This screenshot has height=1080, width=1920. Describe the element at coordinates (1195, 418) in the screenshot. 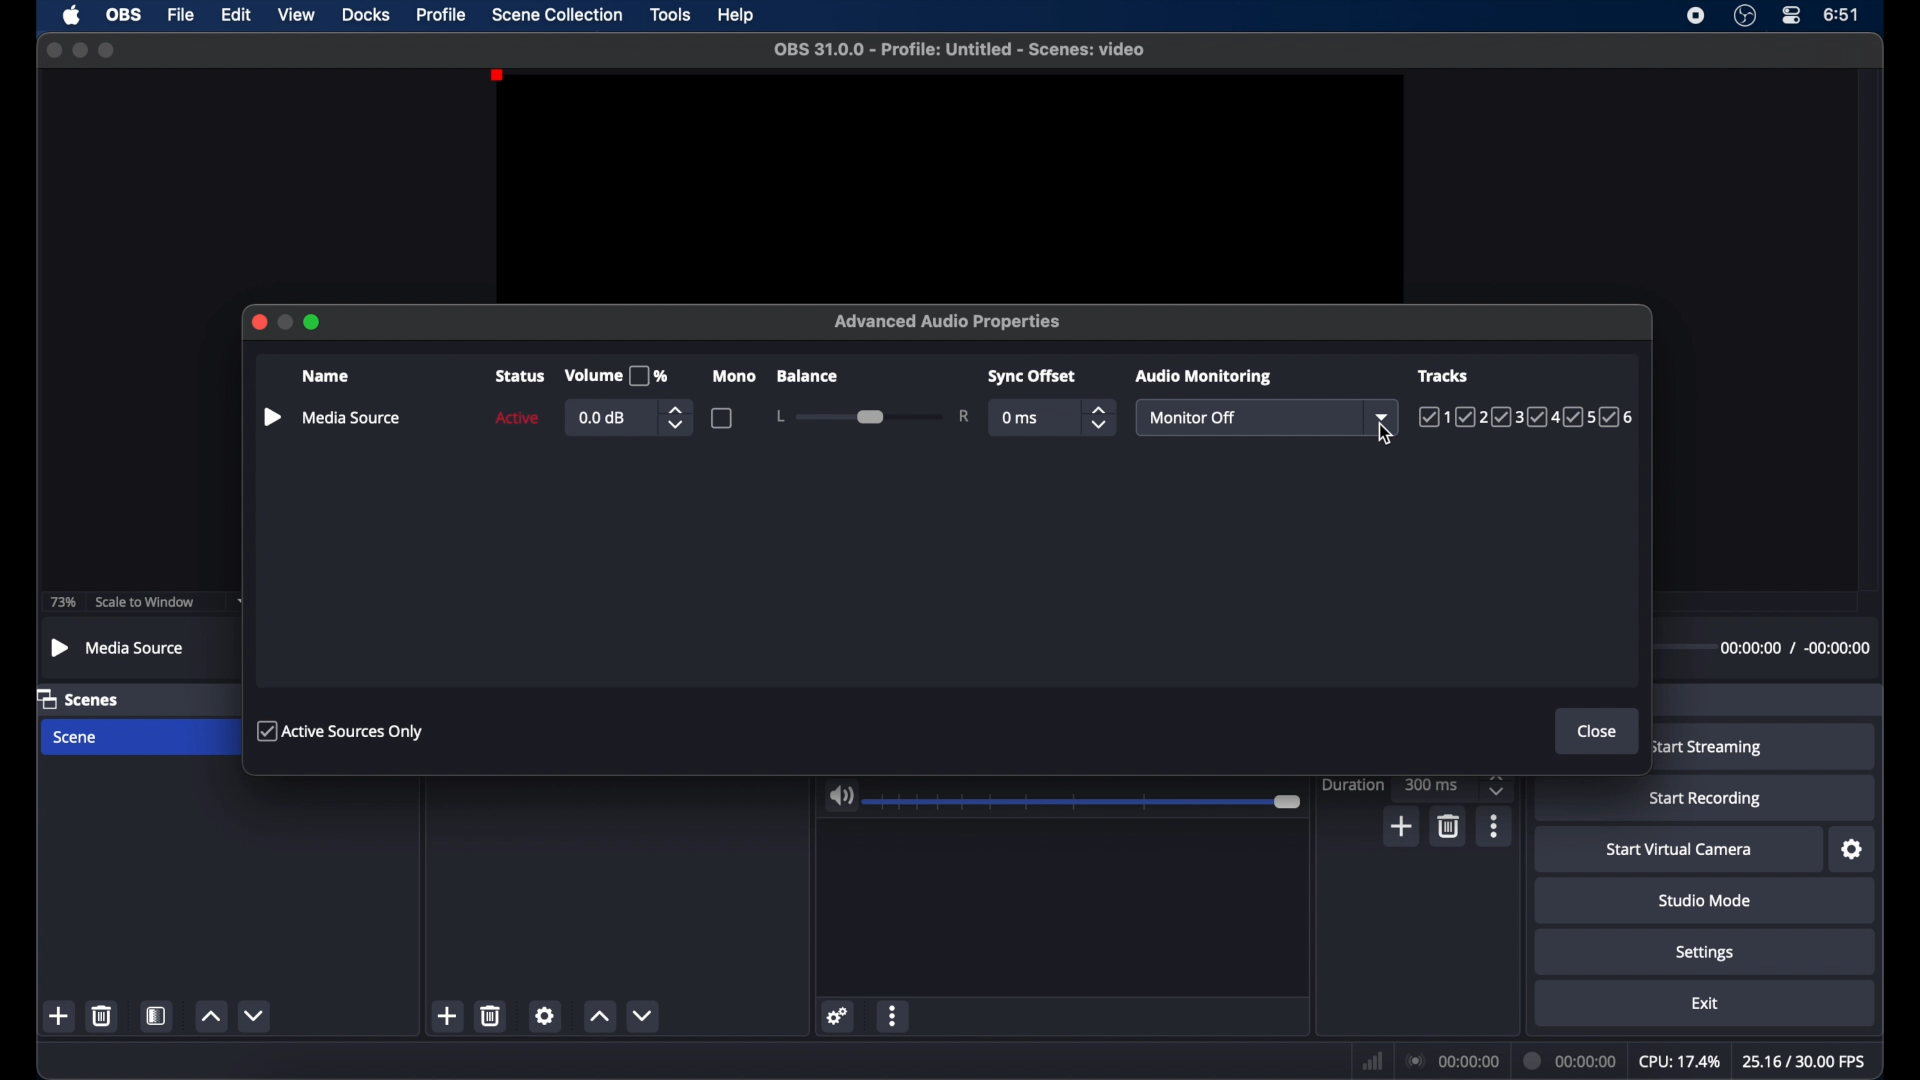

I see `monitor off` at that location.